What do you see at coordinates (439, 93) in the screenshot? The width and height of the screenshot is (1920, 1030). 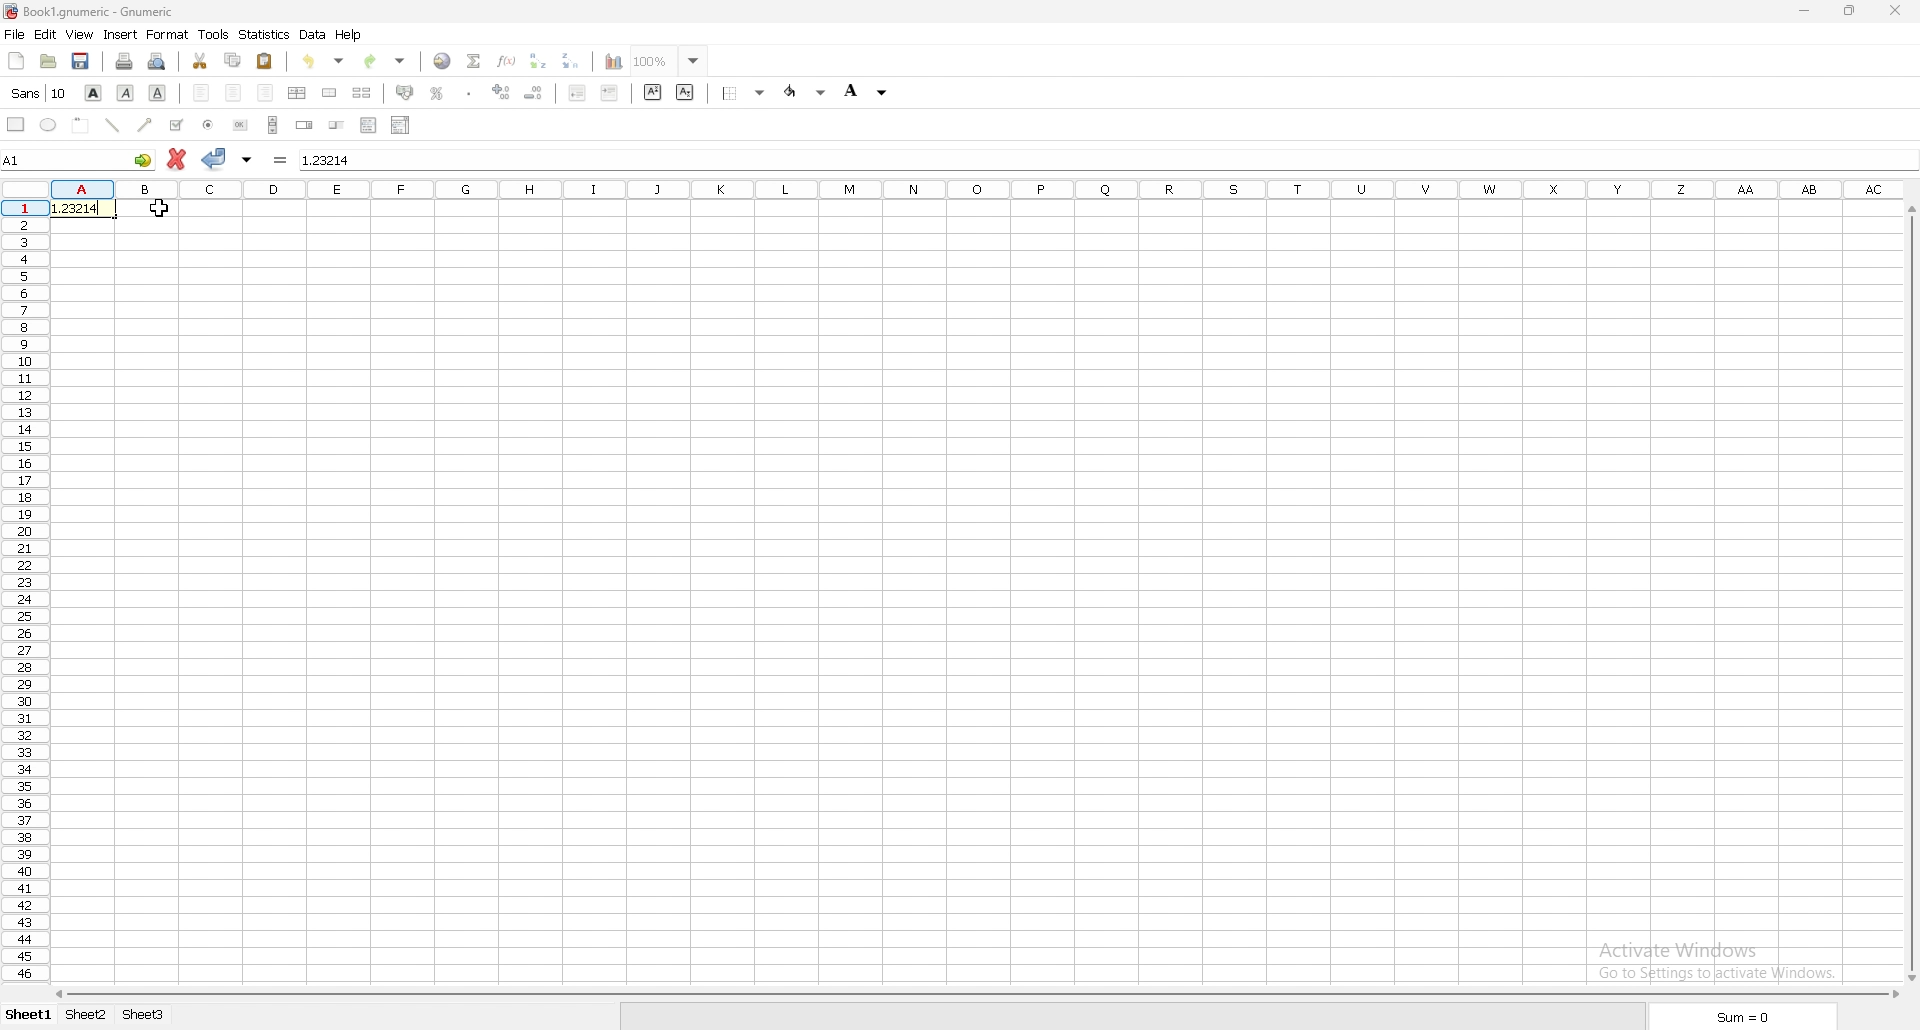 I see `percentage` at bounding box center [439, 93].